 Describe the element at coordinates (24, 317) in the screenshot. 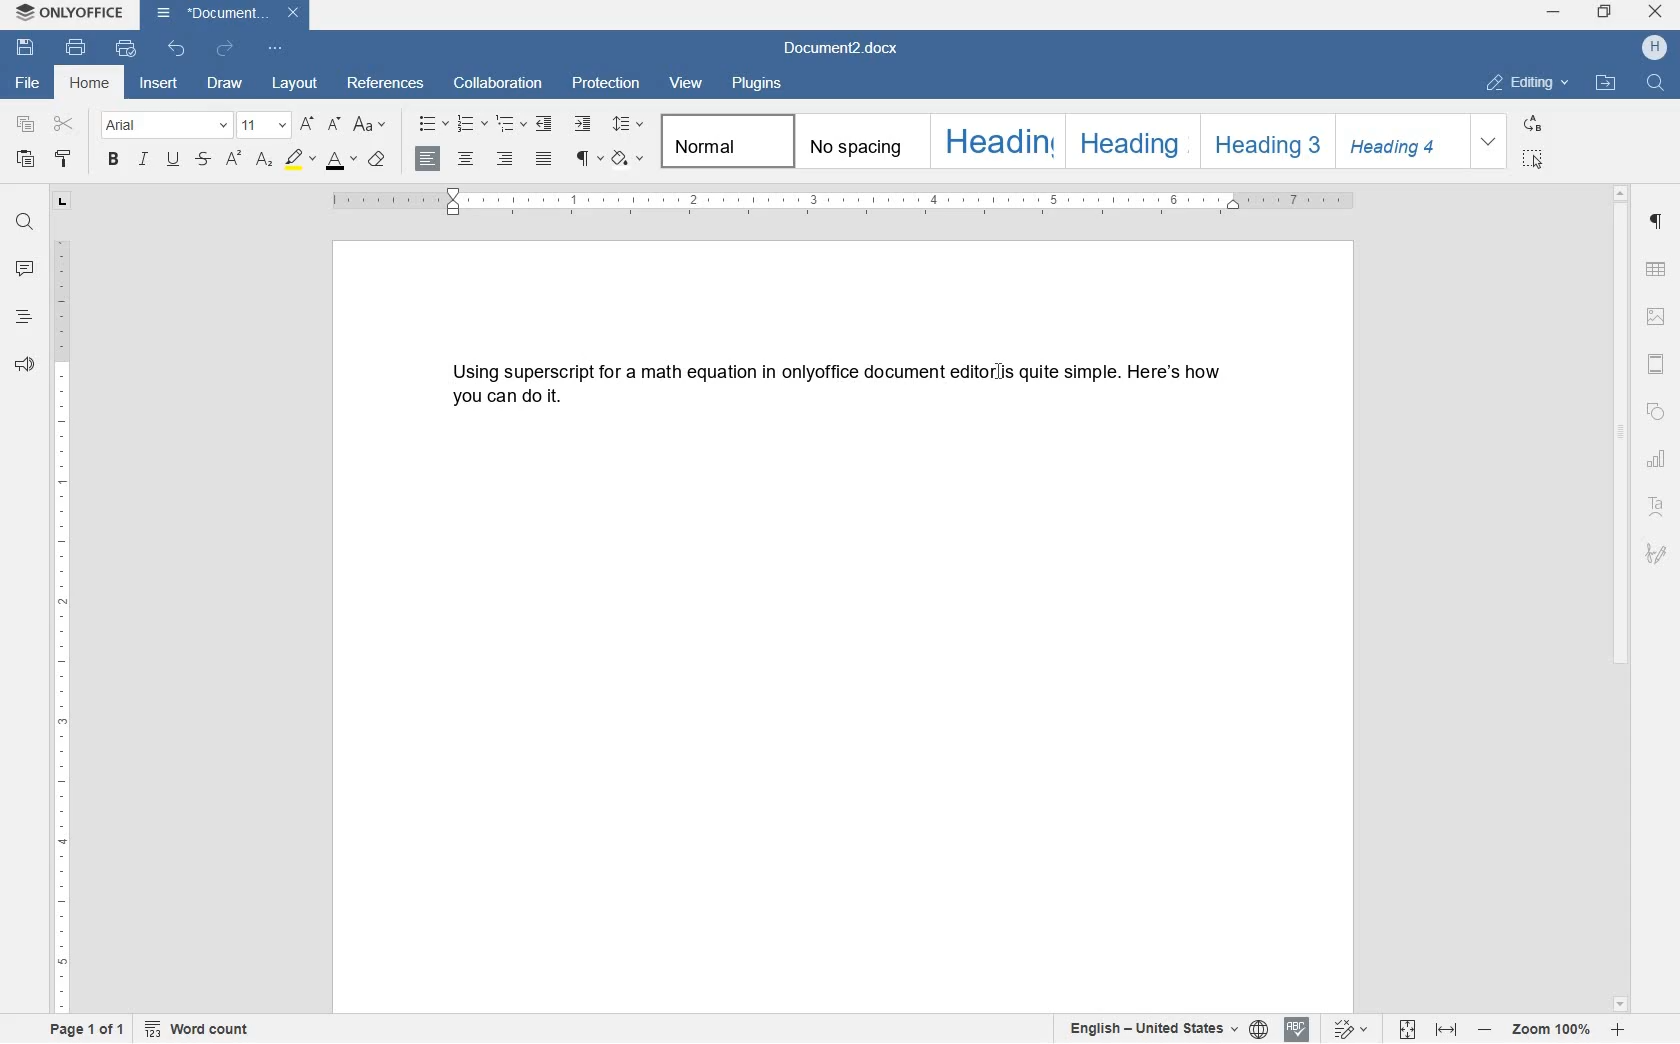

I see `headings` at that location.